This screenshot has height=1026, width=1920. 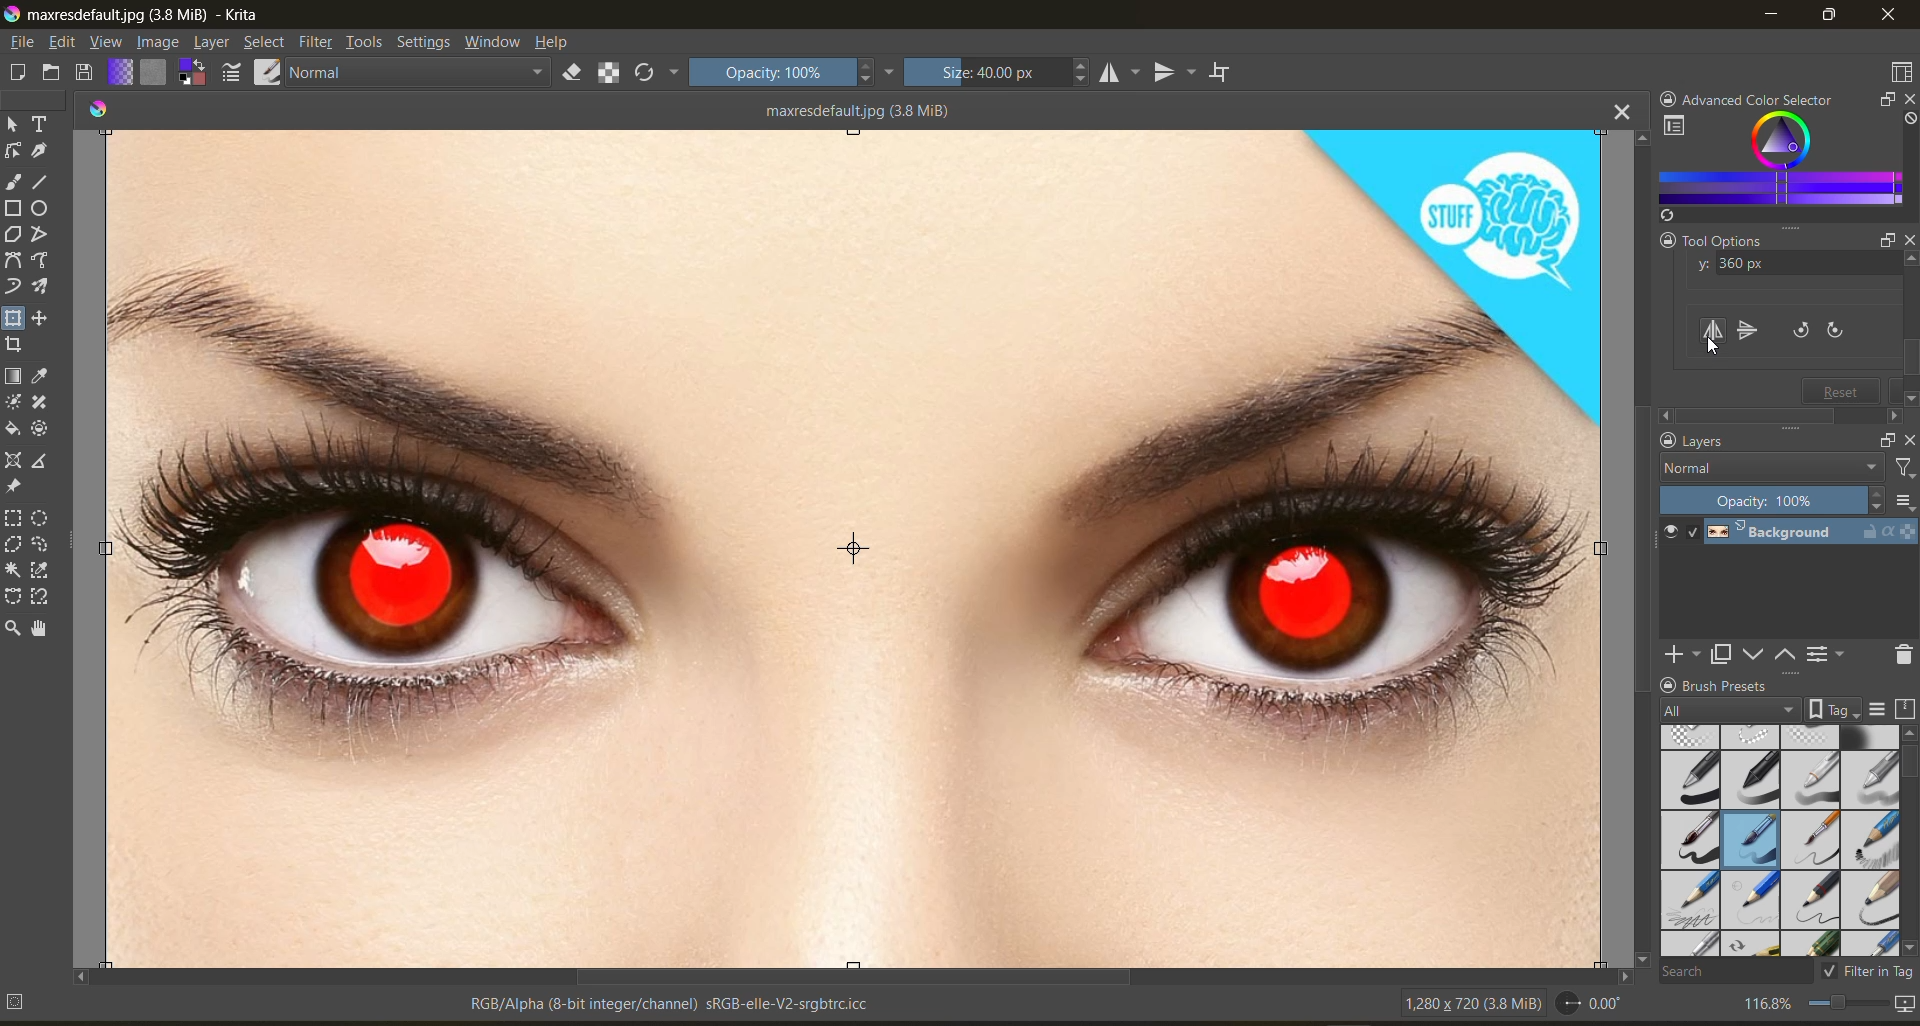 I want to click on wrap around mode, so click(x=1227, y=73).